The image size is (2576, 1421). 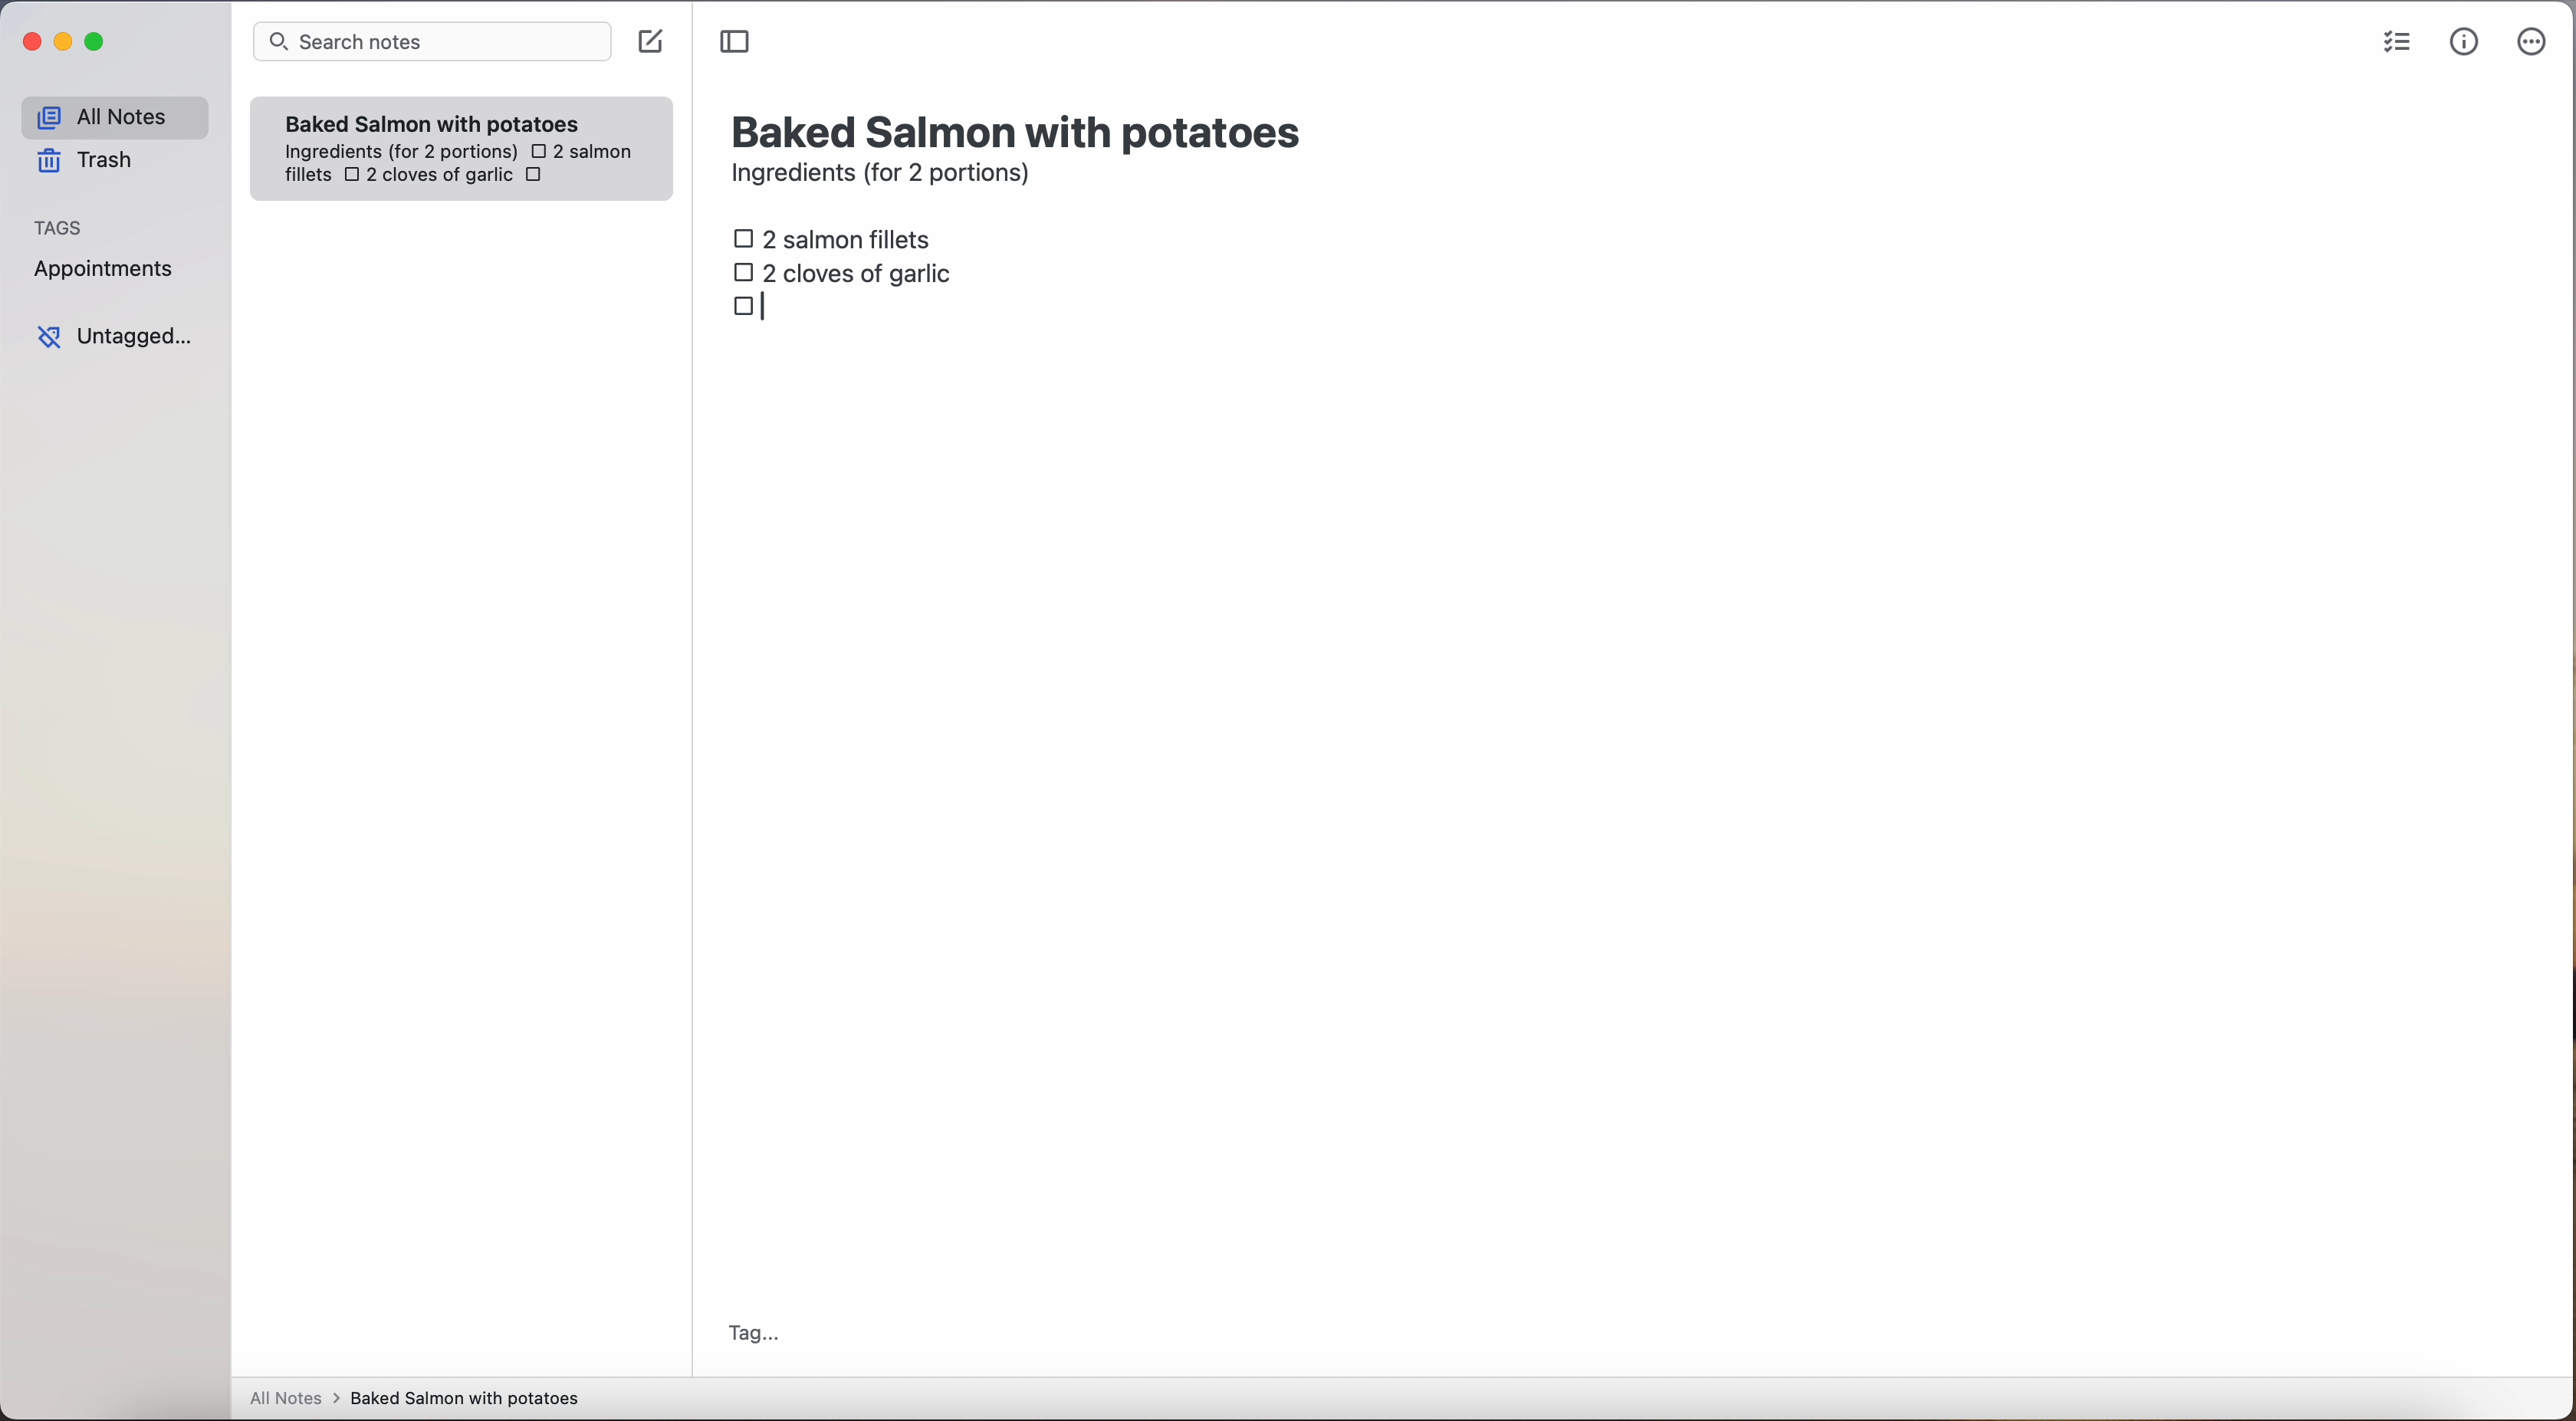 What do you see at coordinates (106, 265) in the screenshot?
I see `appointments tag` at bounding box center [106, 265].